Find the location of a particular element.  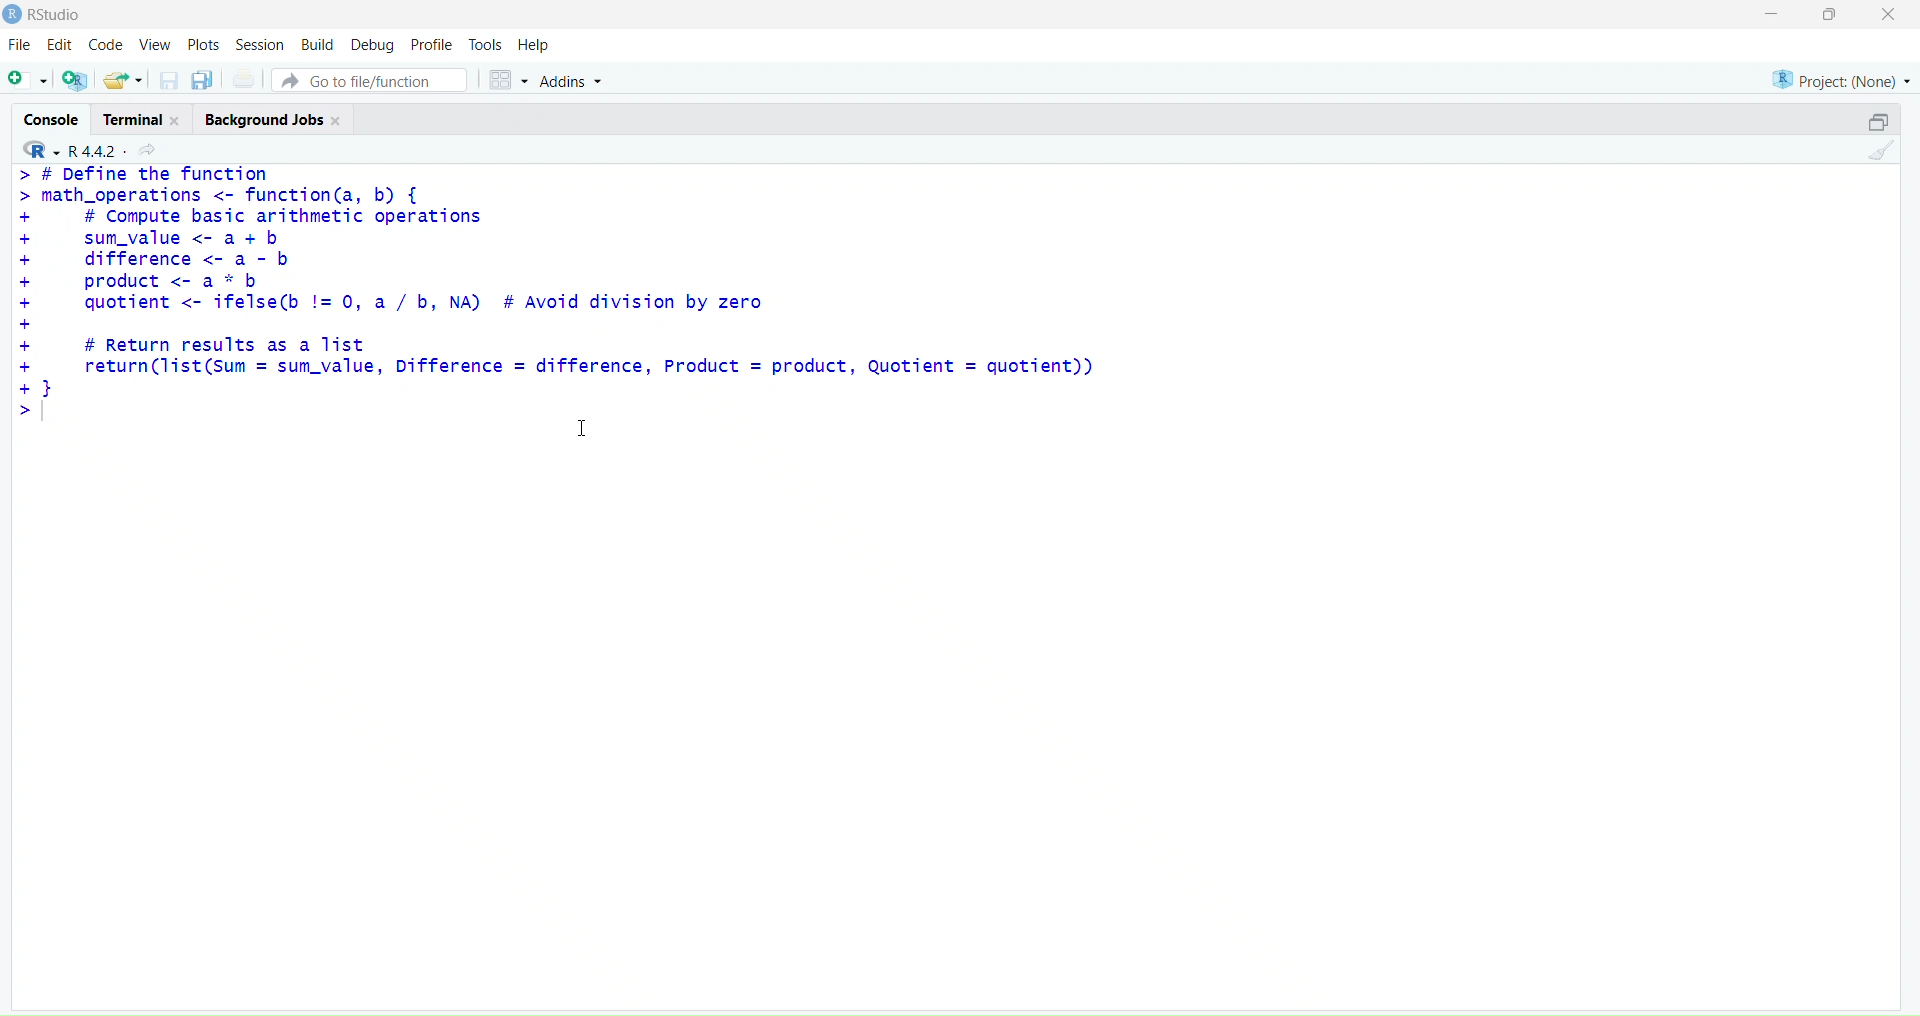

Help is located at coordinates (537, 44).